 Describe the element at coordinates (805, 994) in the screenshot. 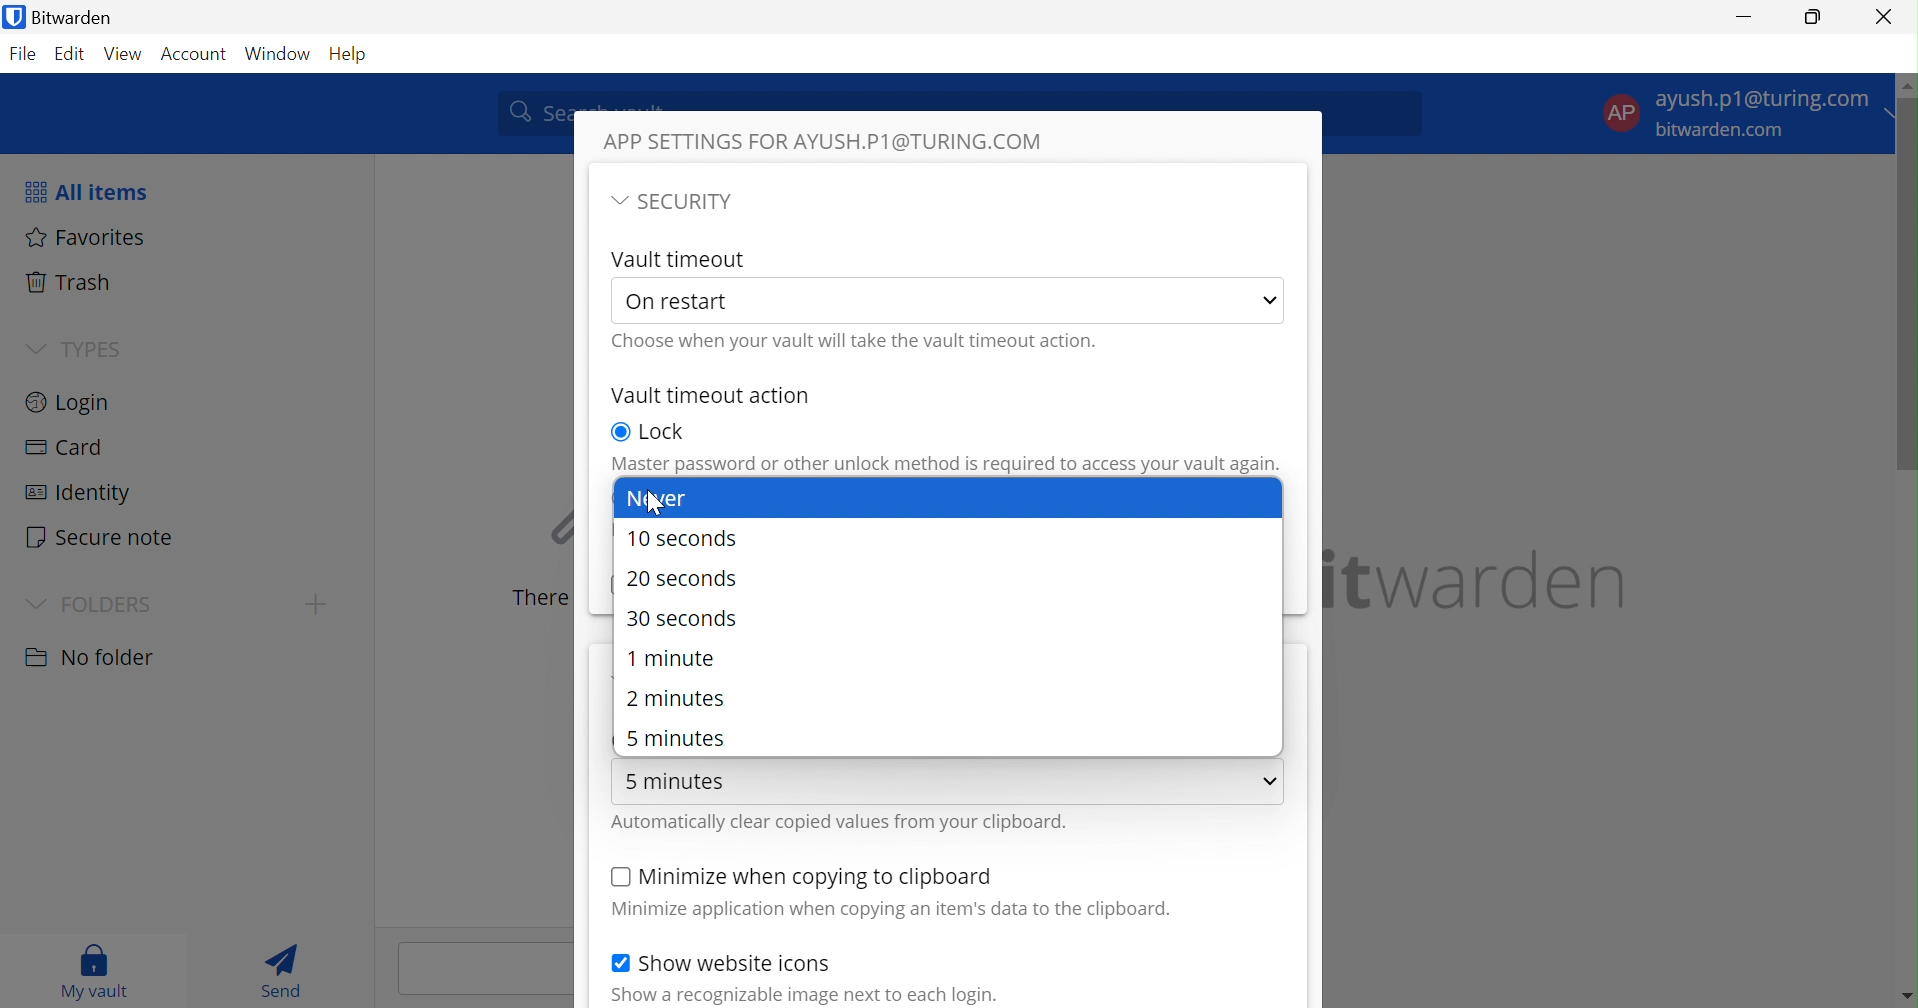

I see `Show a recognizable image next to each login.` at that location.